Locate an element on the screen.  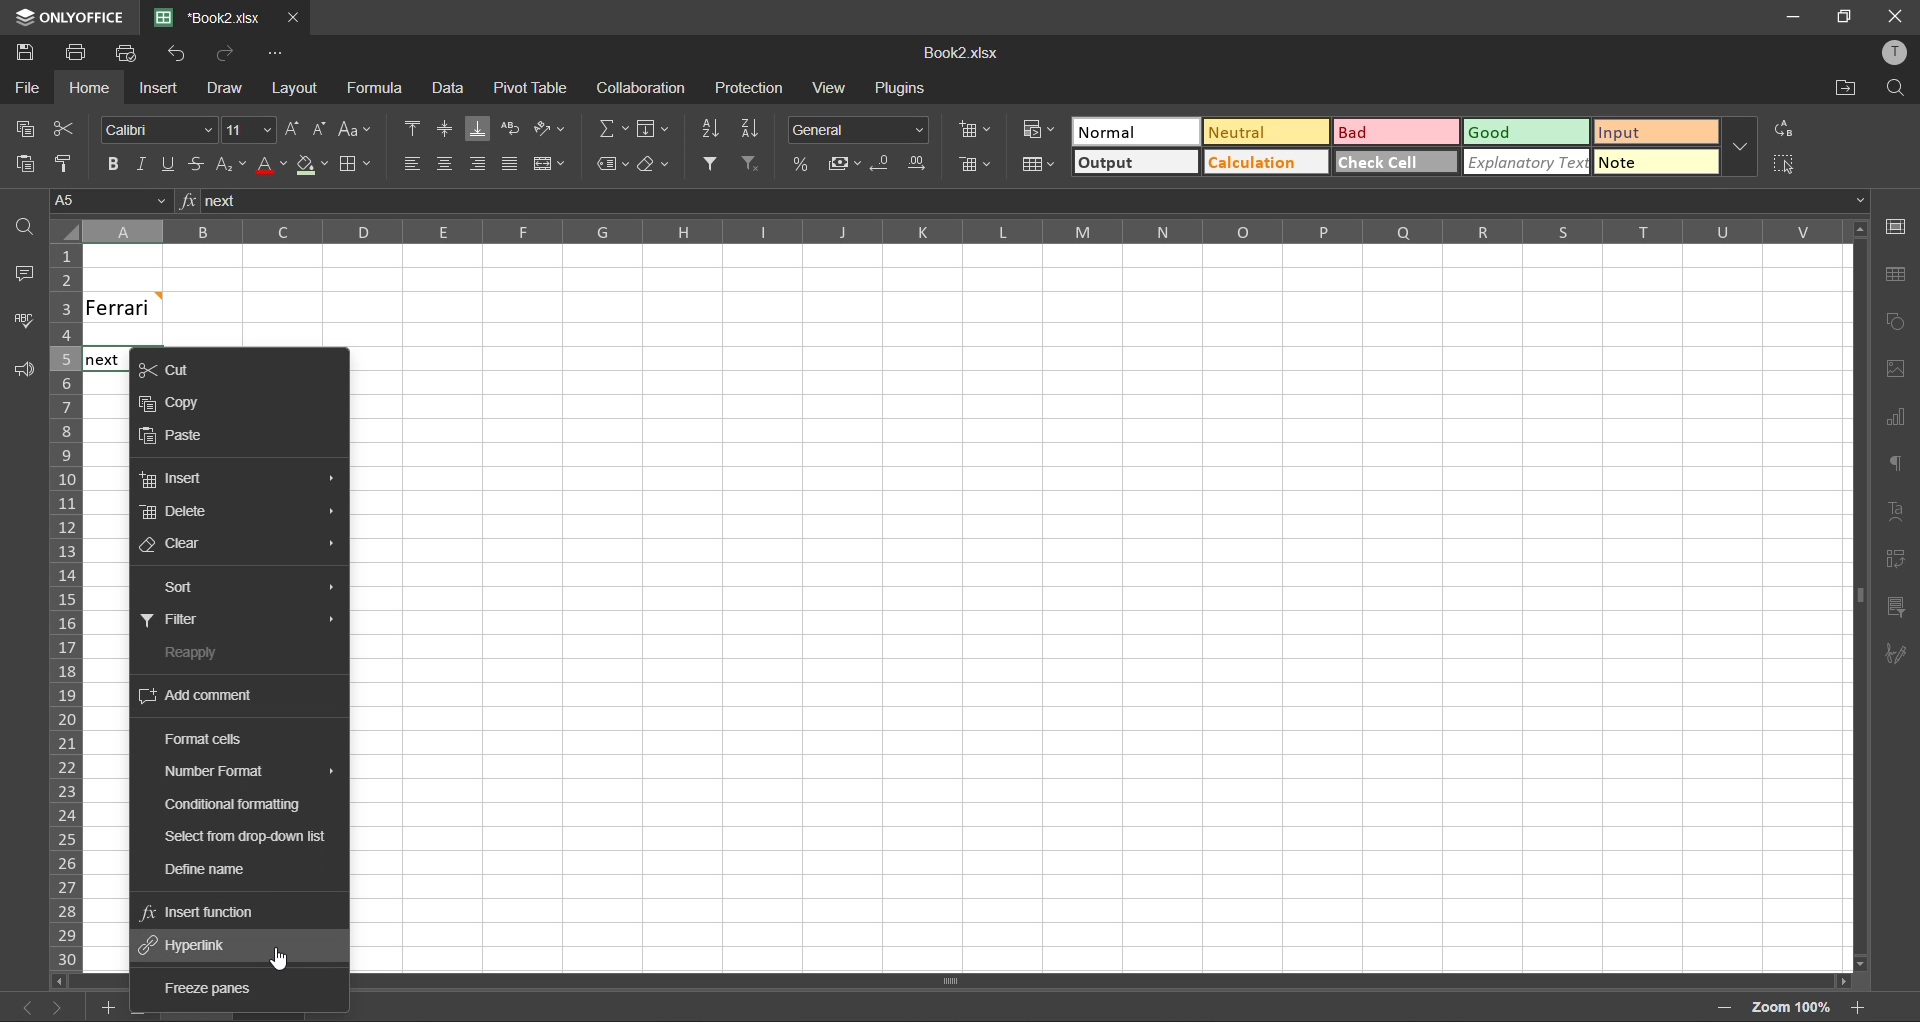
change case is located at coordinates (356, 129).